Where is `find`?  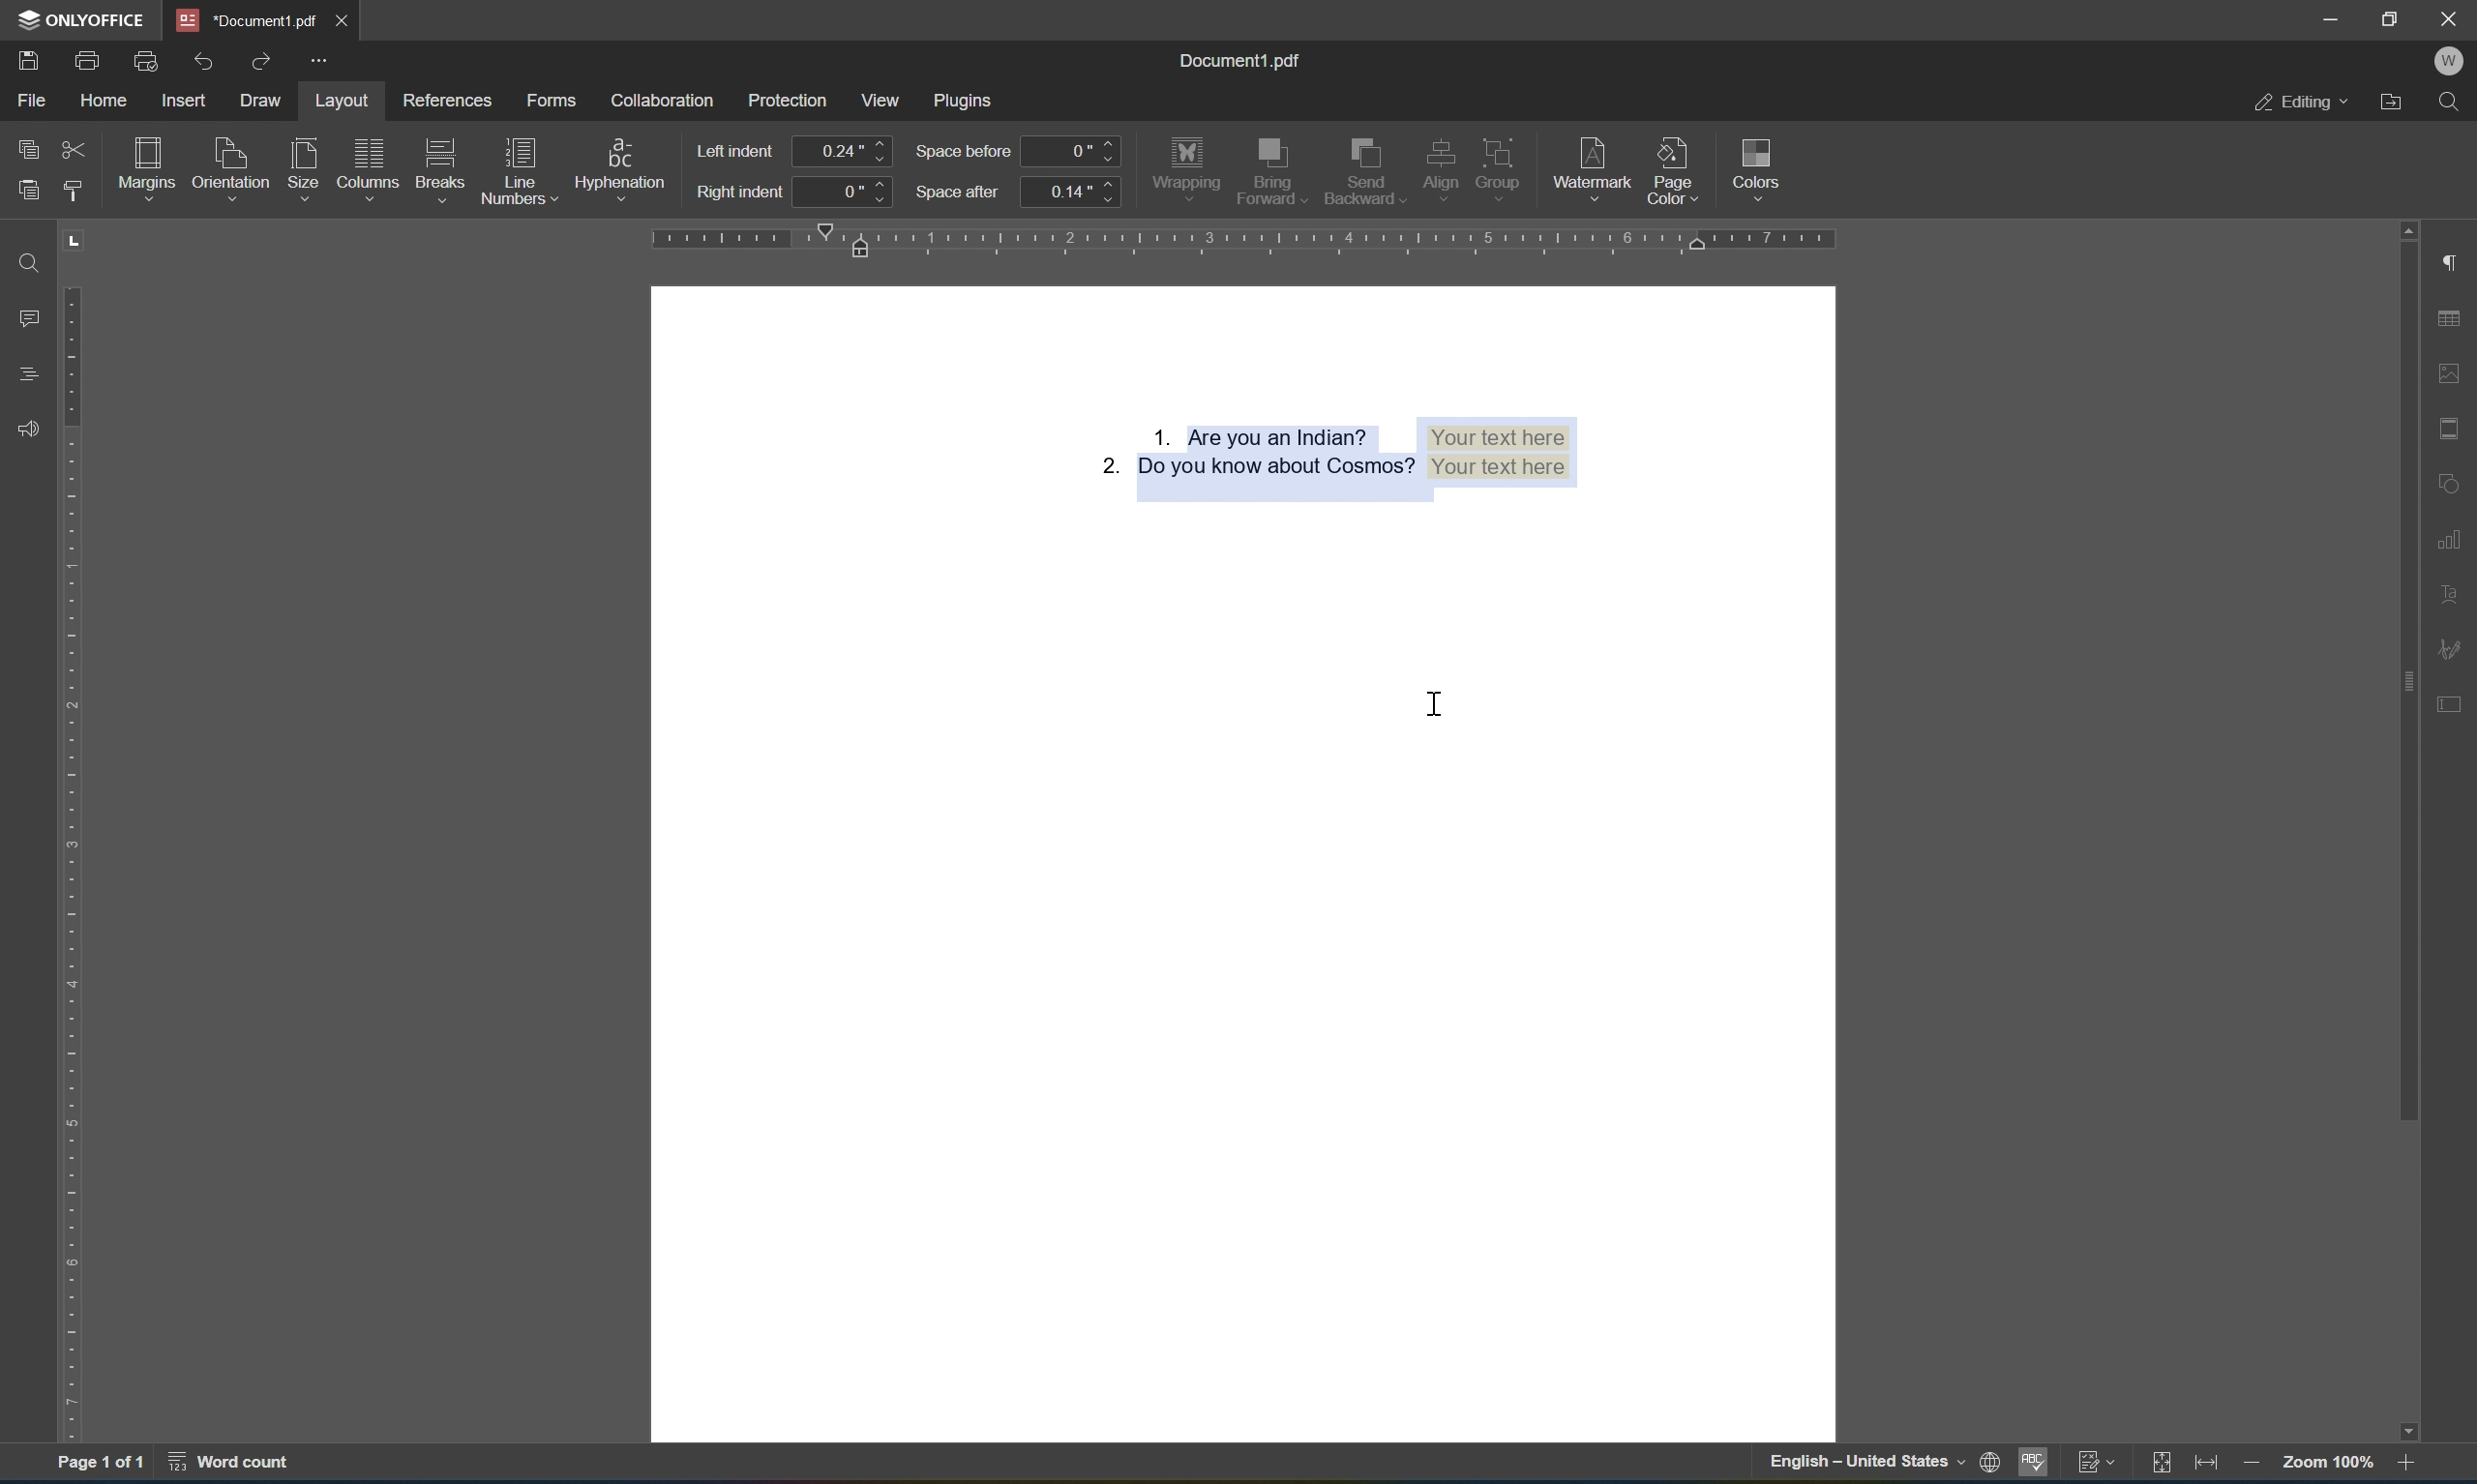 find is located at coordinates (33, 262).